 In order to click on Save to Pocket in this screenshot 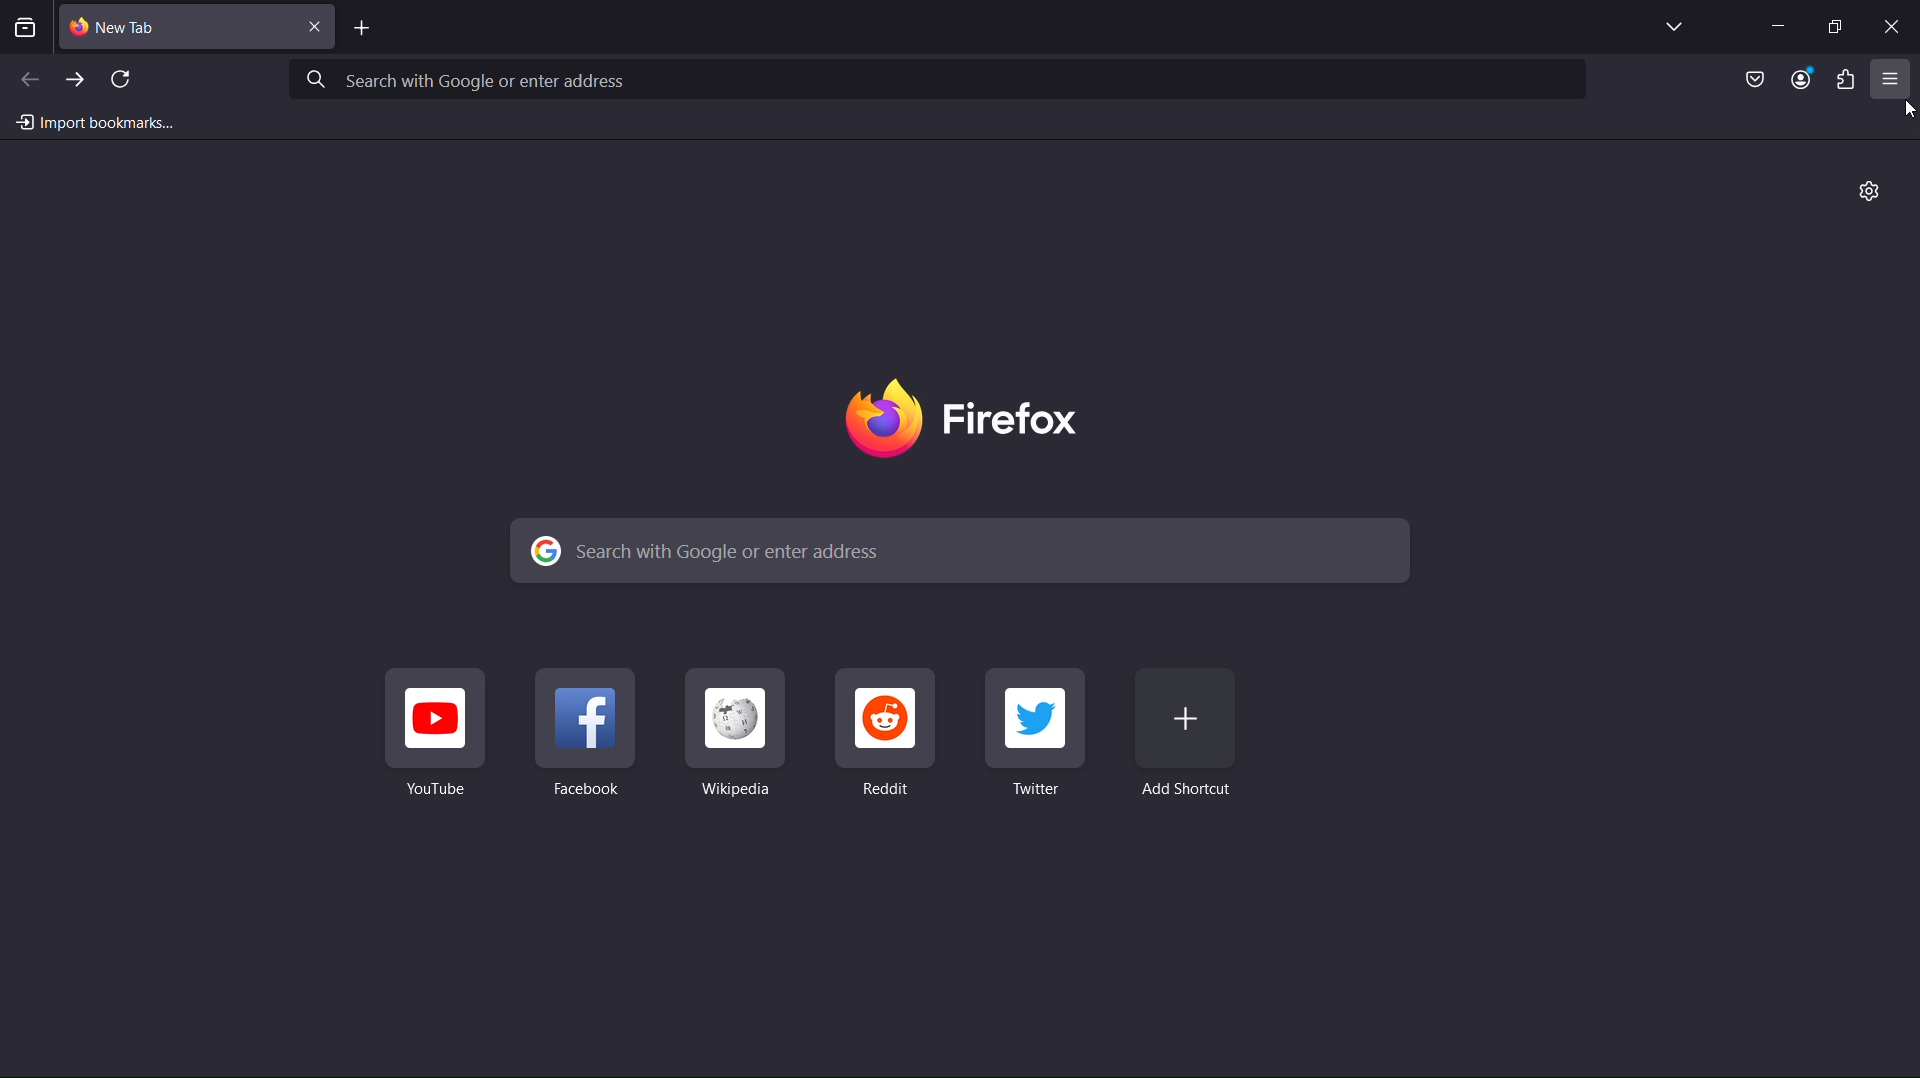, I will do `click(1757, 80)`.